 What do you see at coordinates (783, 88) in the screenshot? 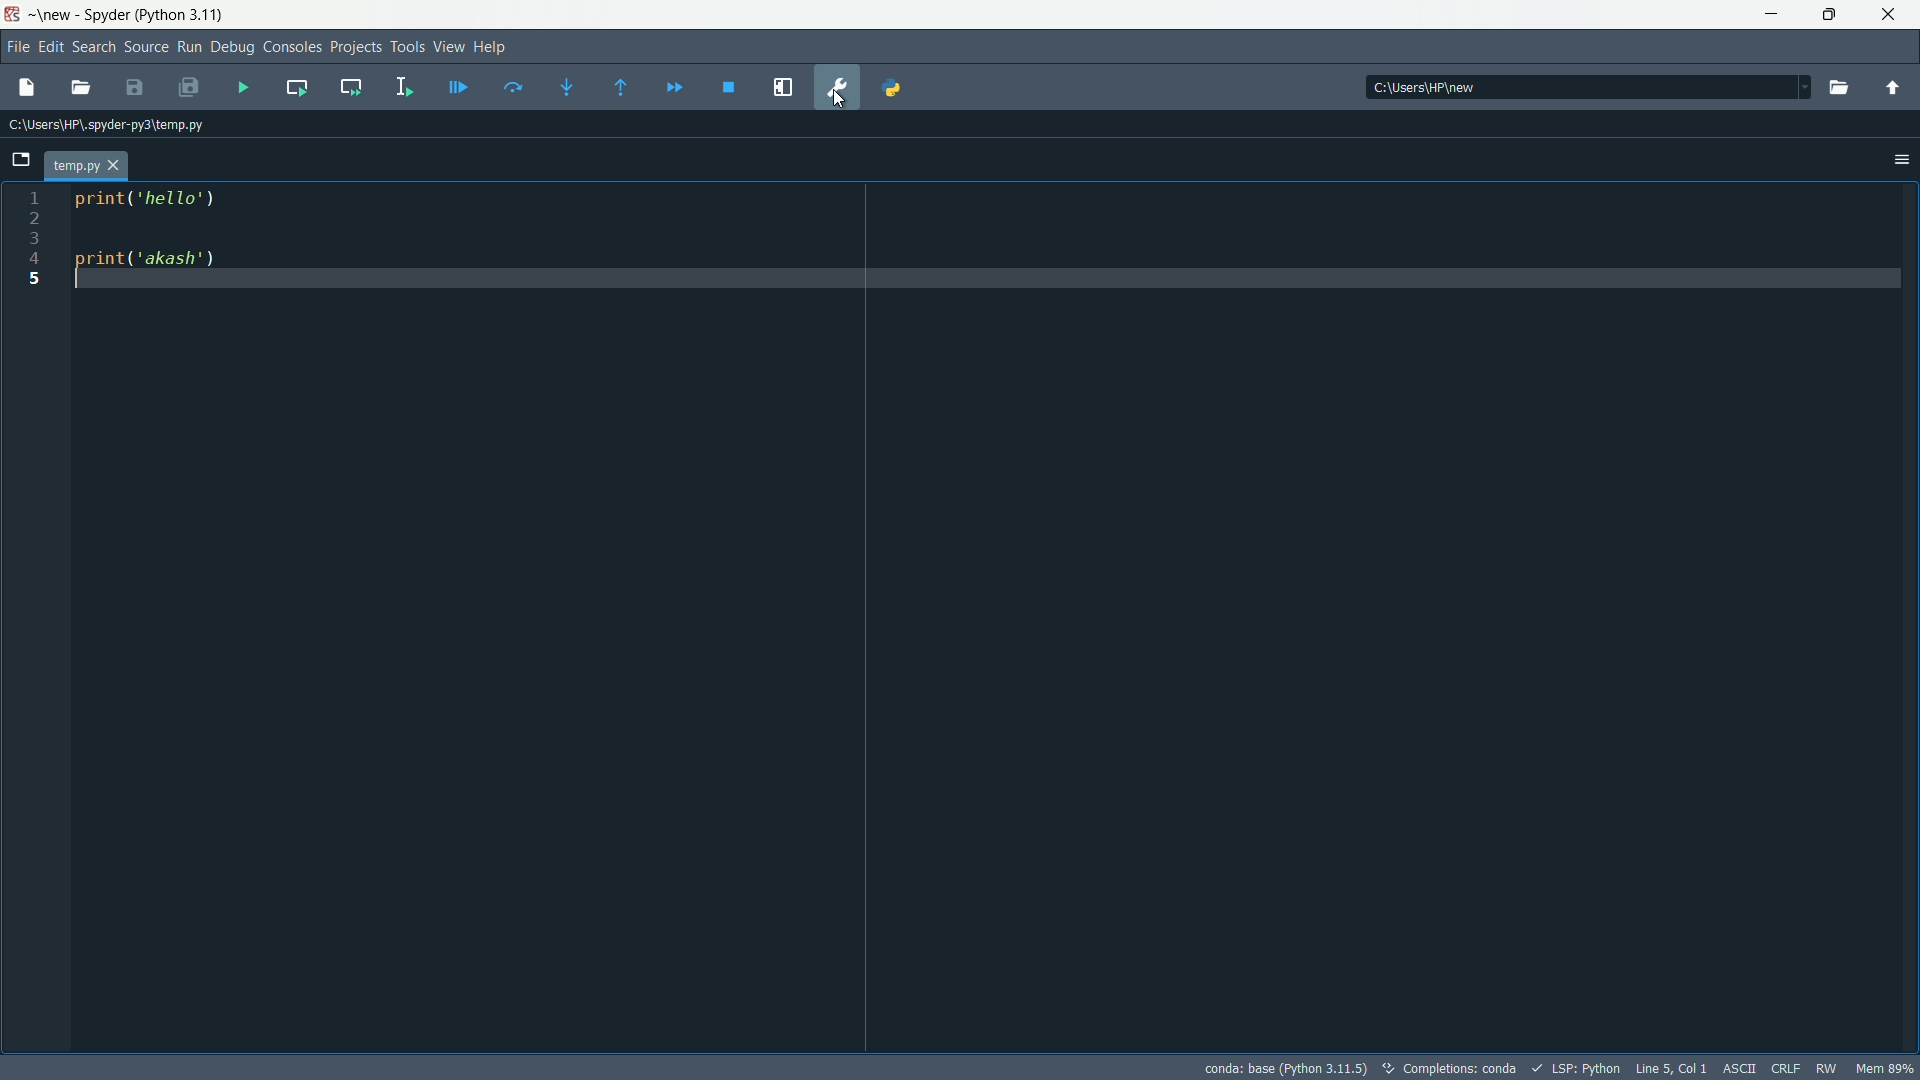
I see `maximize current pane` at bounding box center [783, 88].